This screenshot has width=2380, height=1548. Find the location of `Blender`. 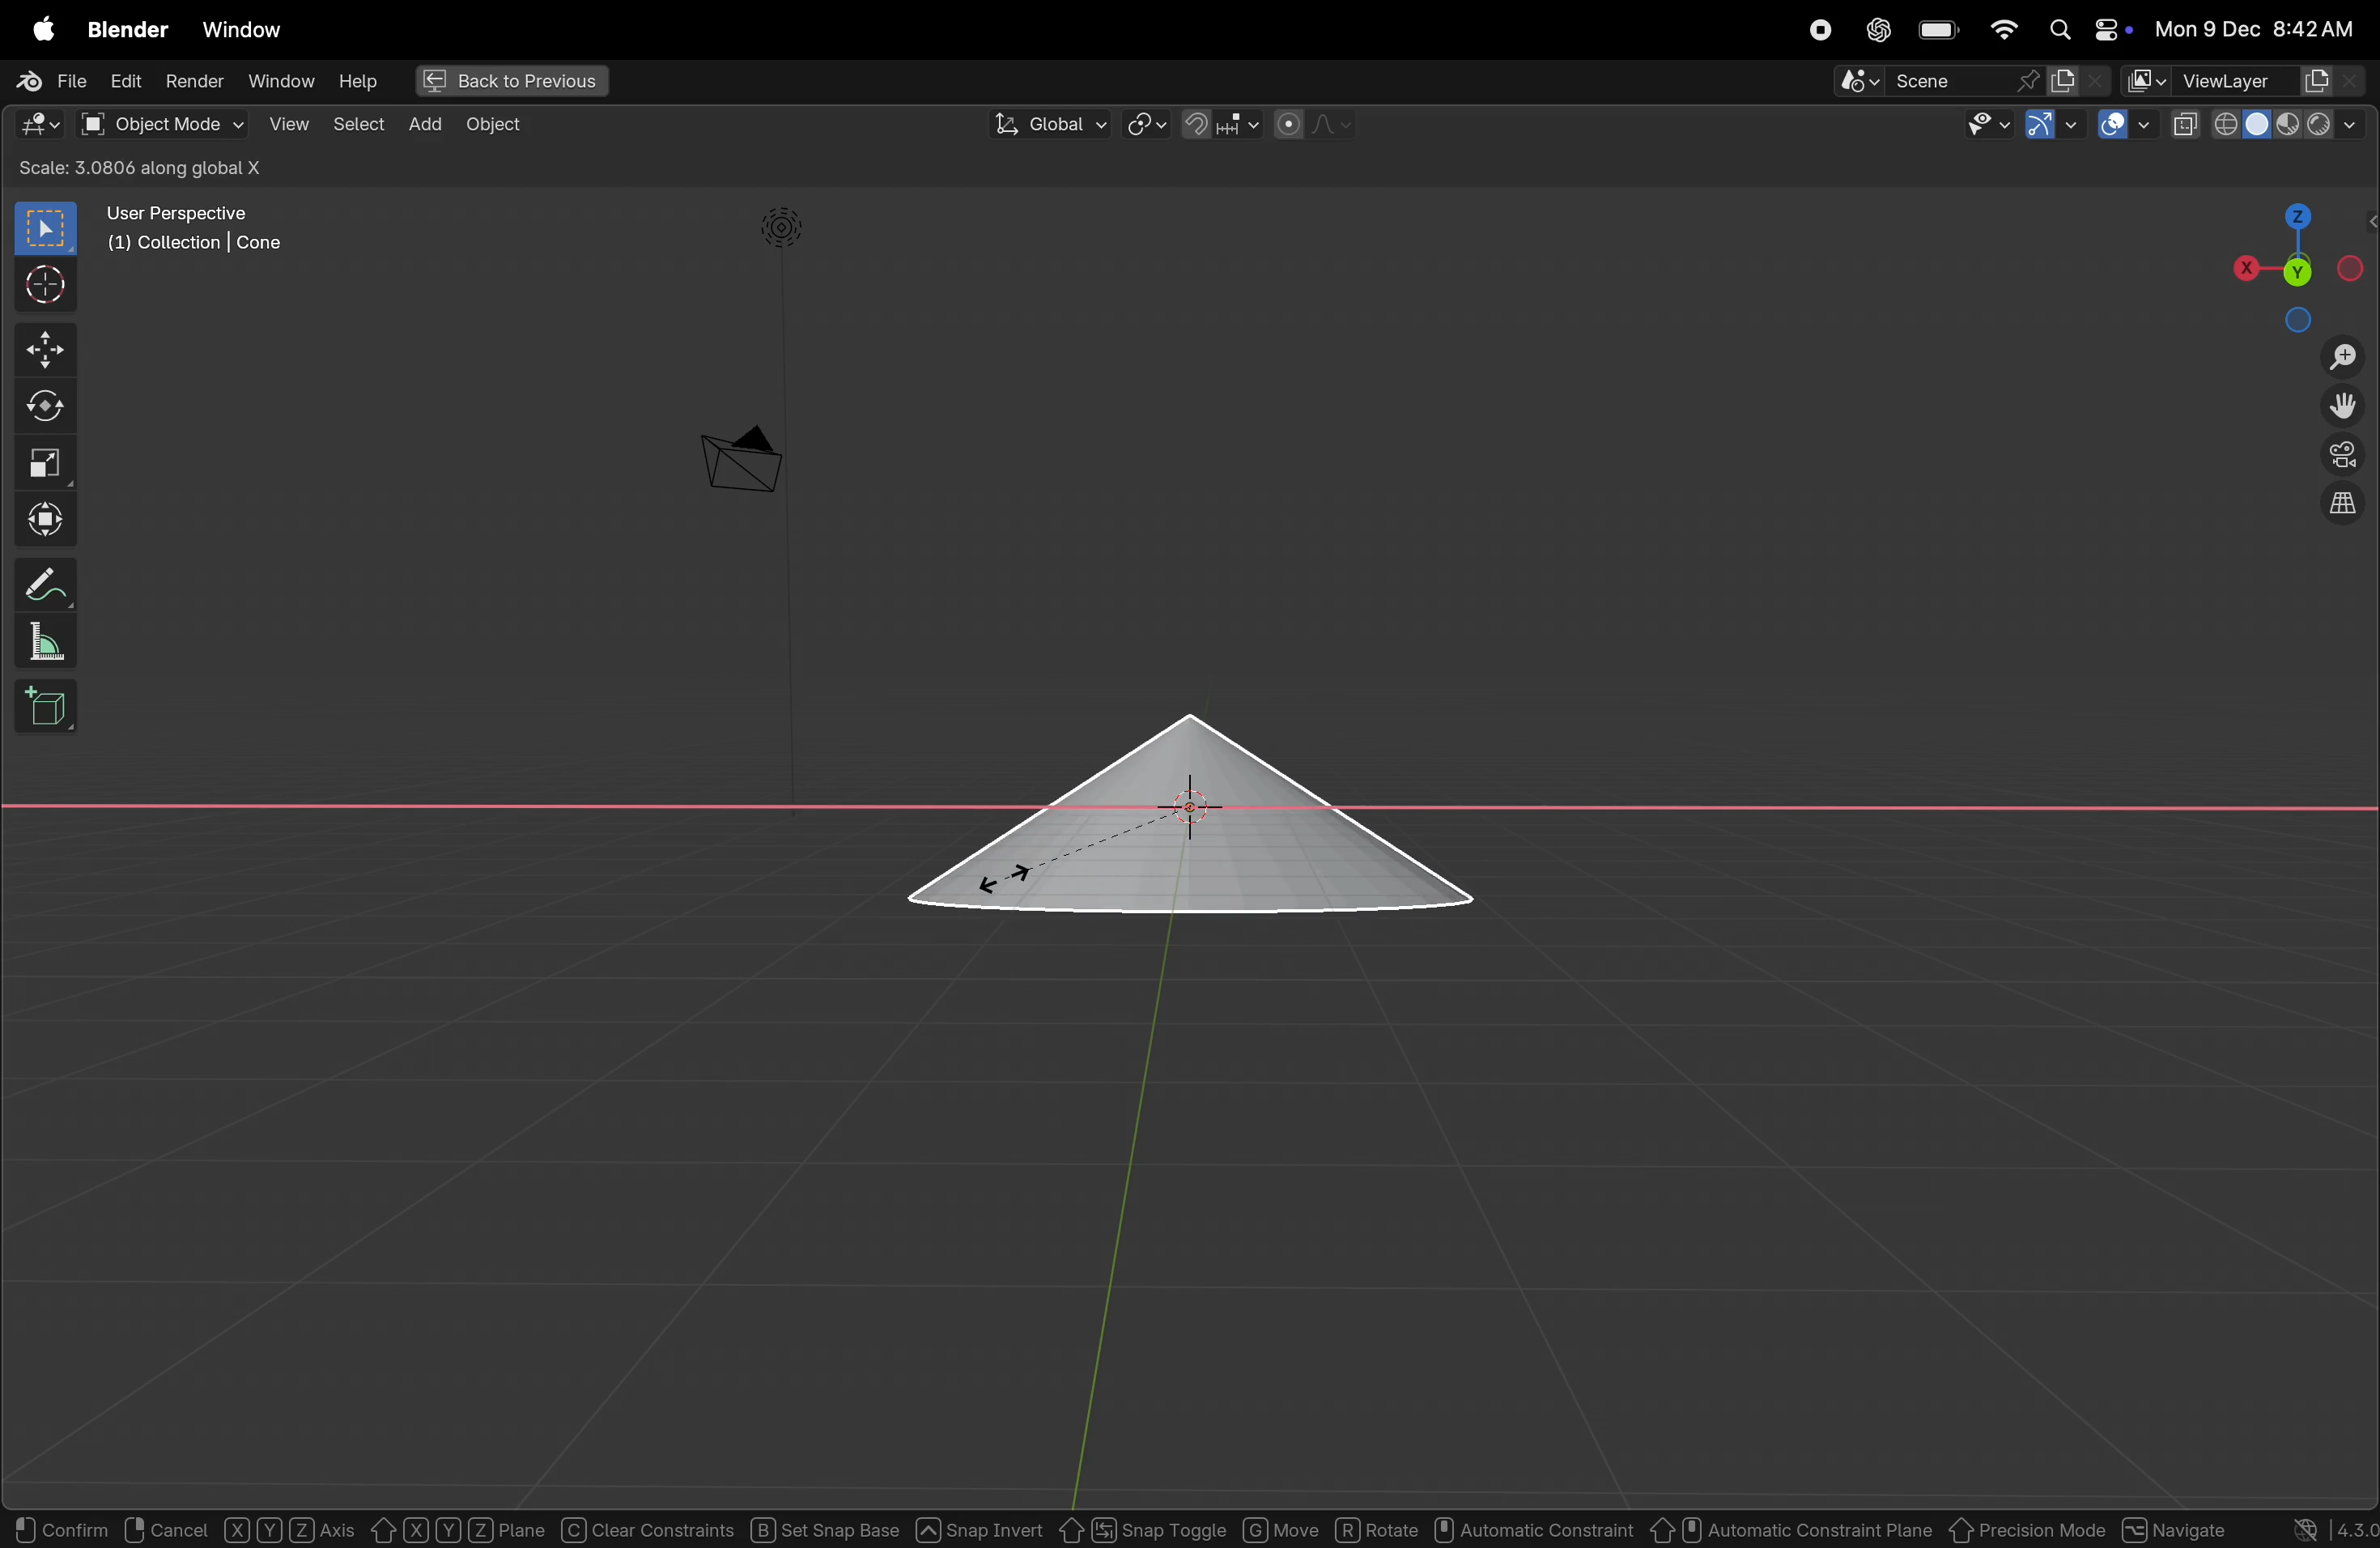

Blender is located at coordinates (130, 29).